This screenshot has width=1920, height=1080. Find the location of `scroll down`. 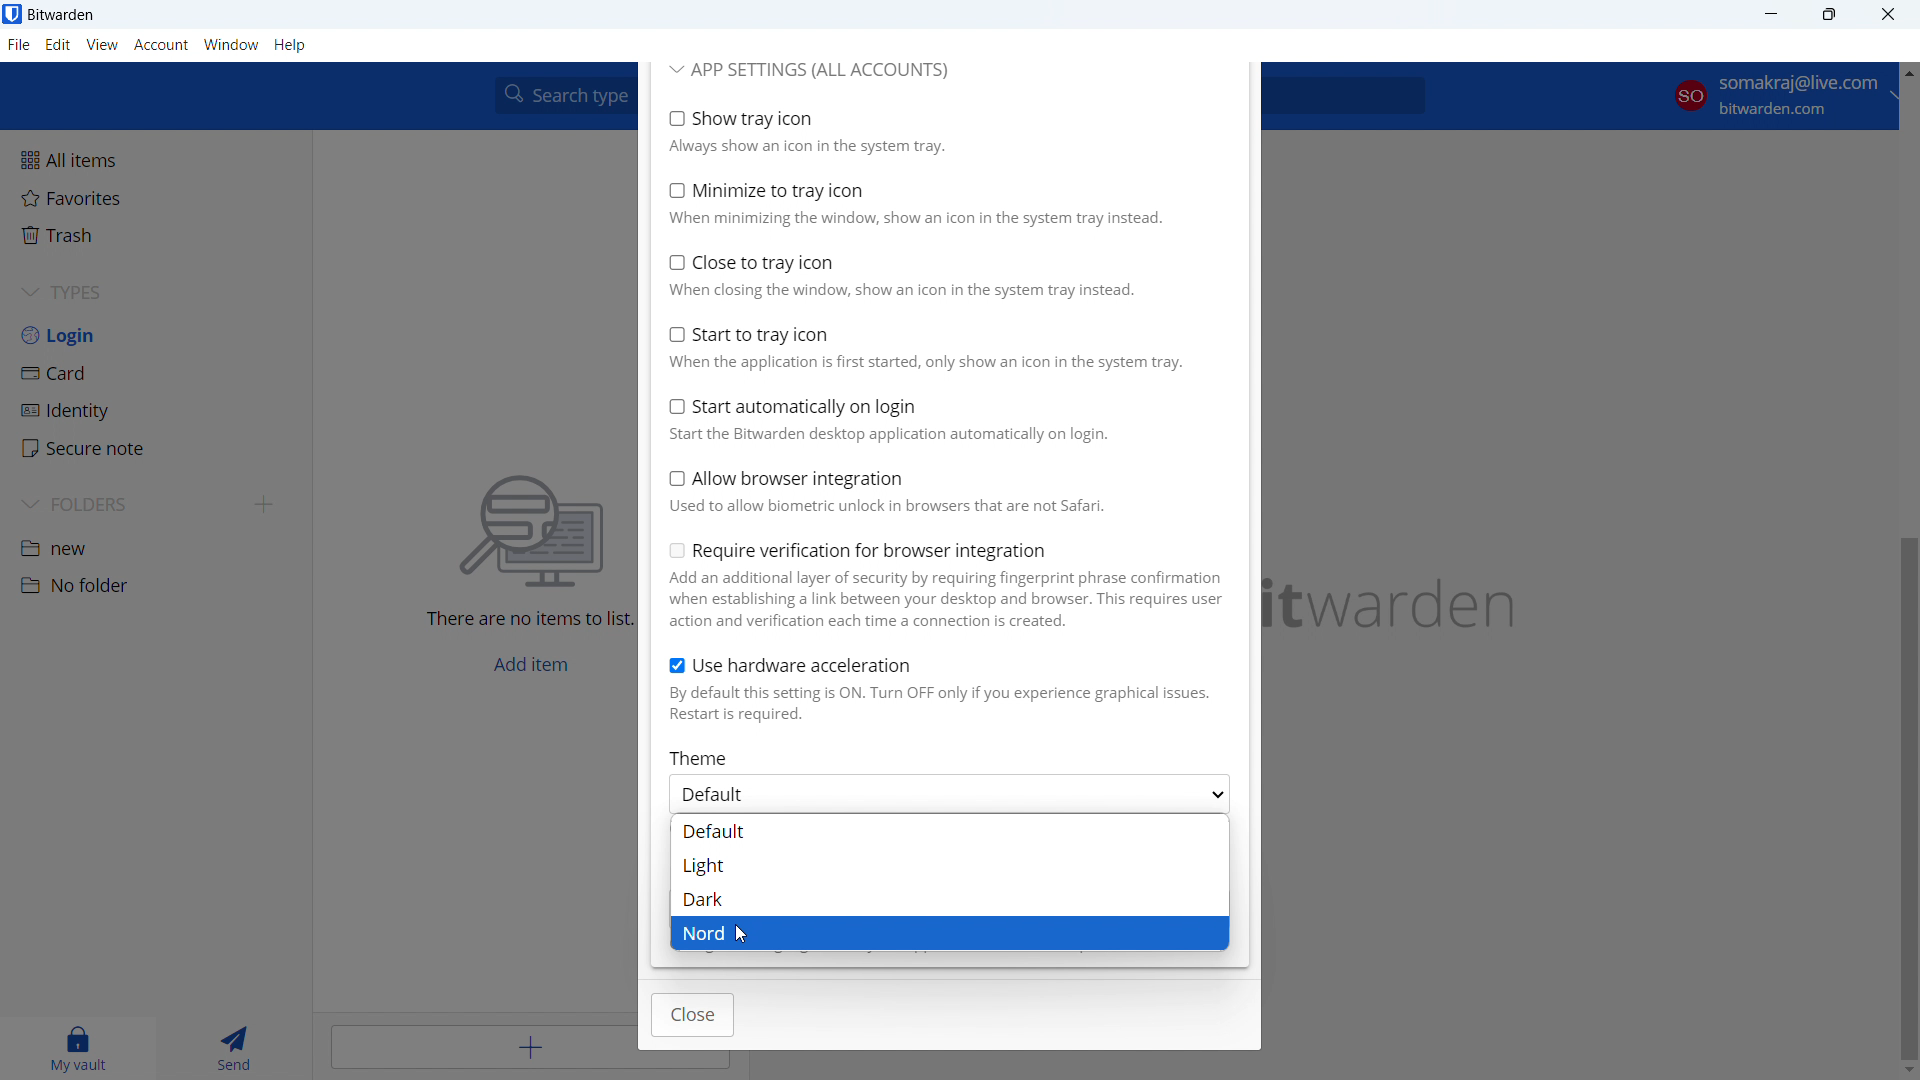

scroll down is located at coordinates (1908, 1068).